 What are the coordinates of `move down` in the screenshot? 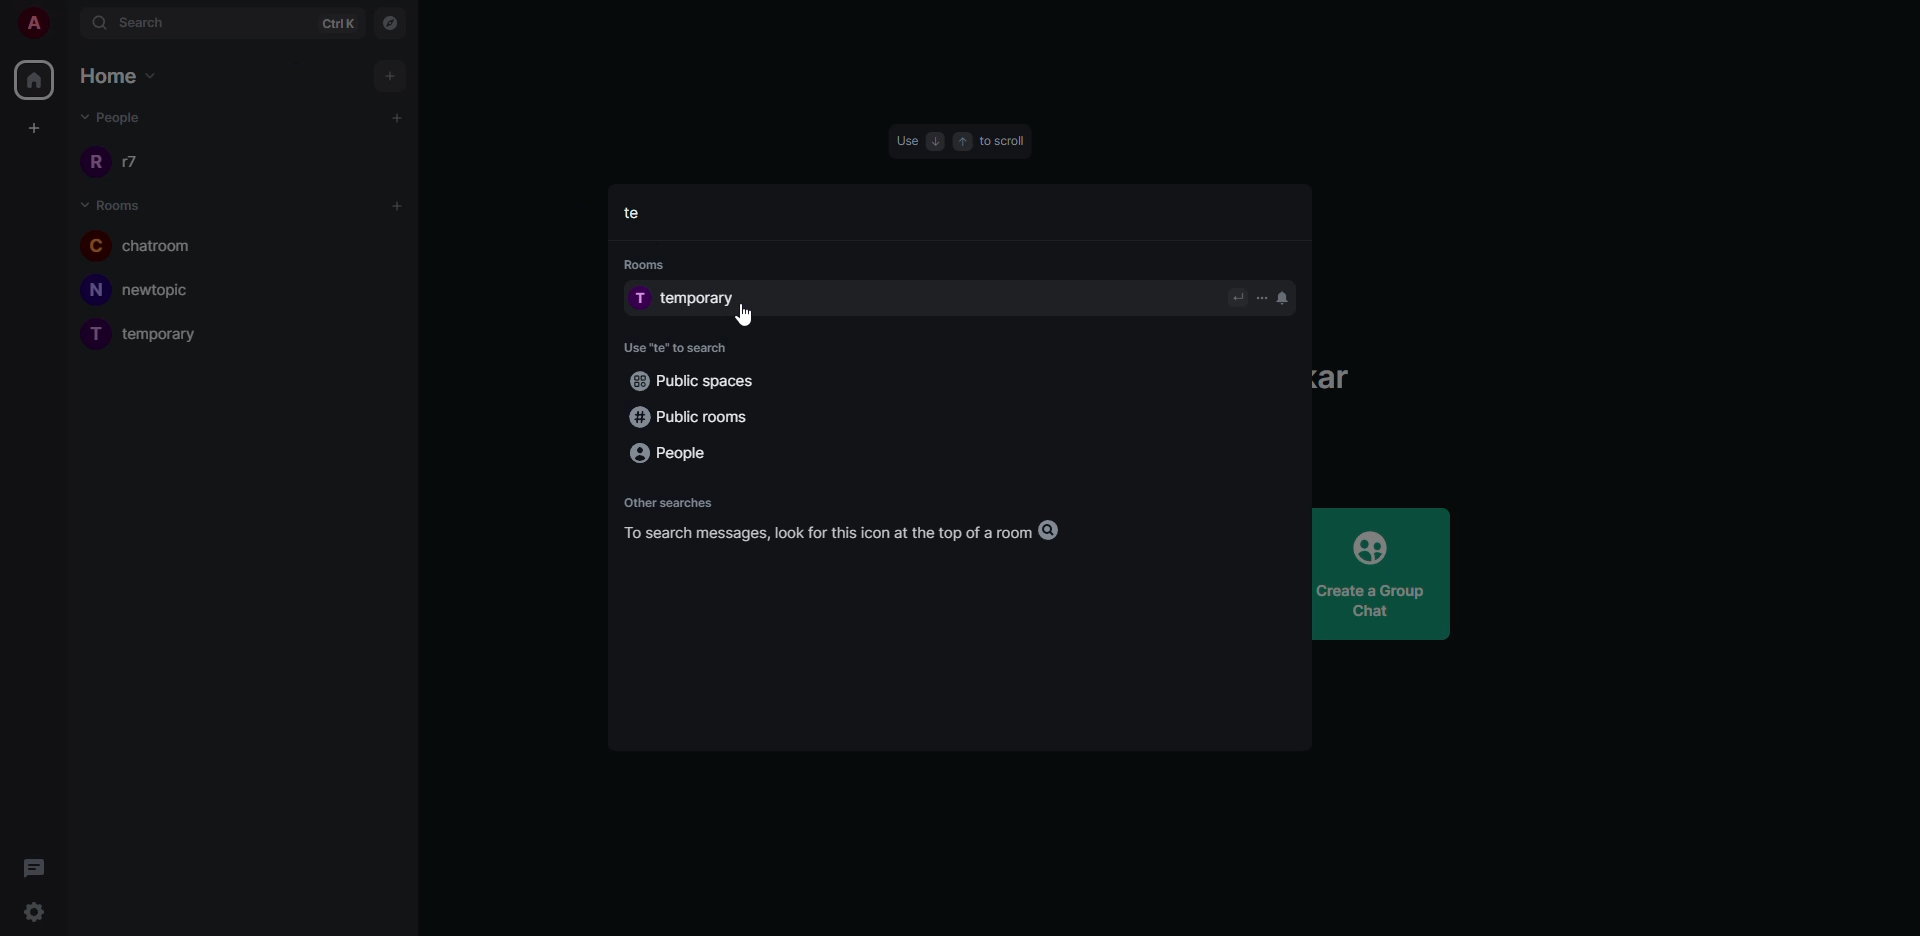 It's located at (932, 140).